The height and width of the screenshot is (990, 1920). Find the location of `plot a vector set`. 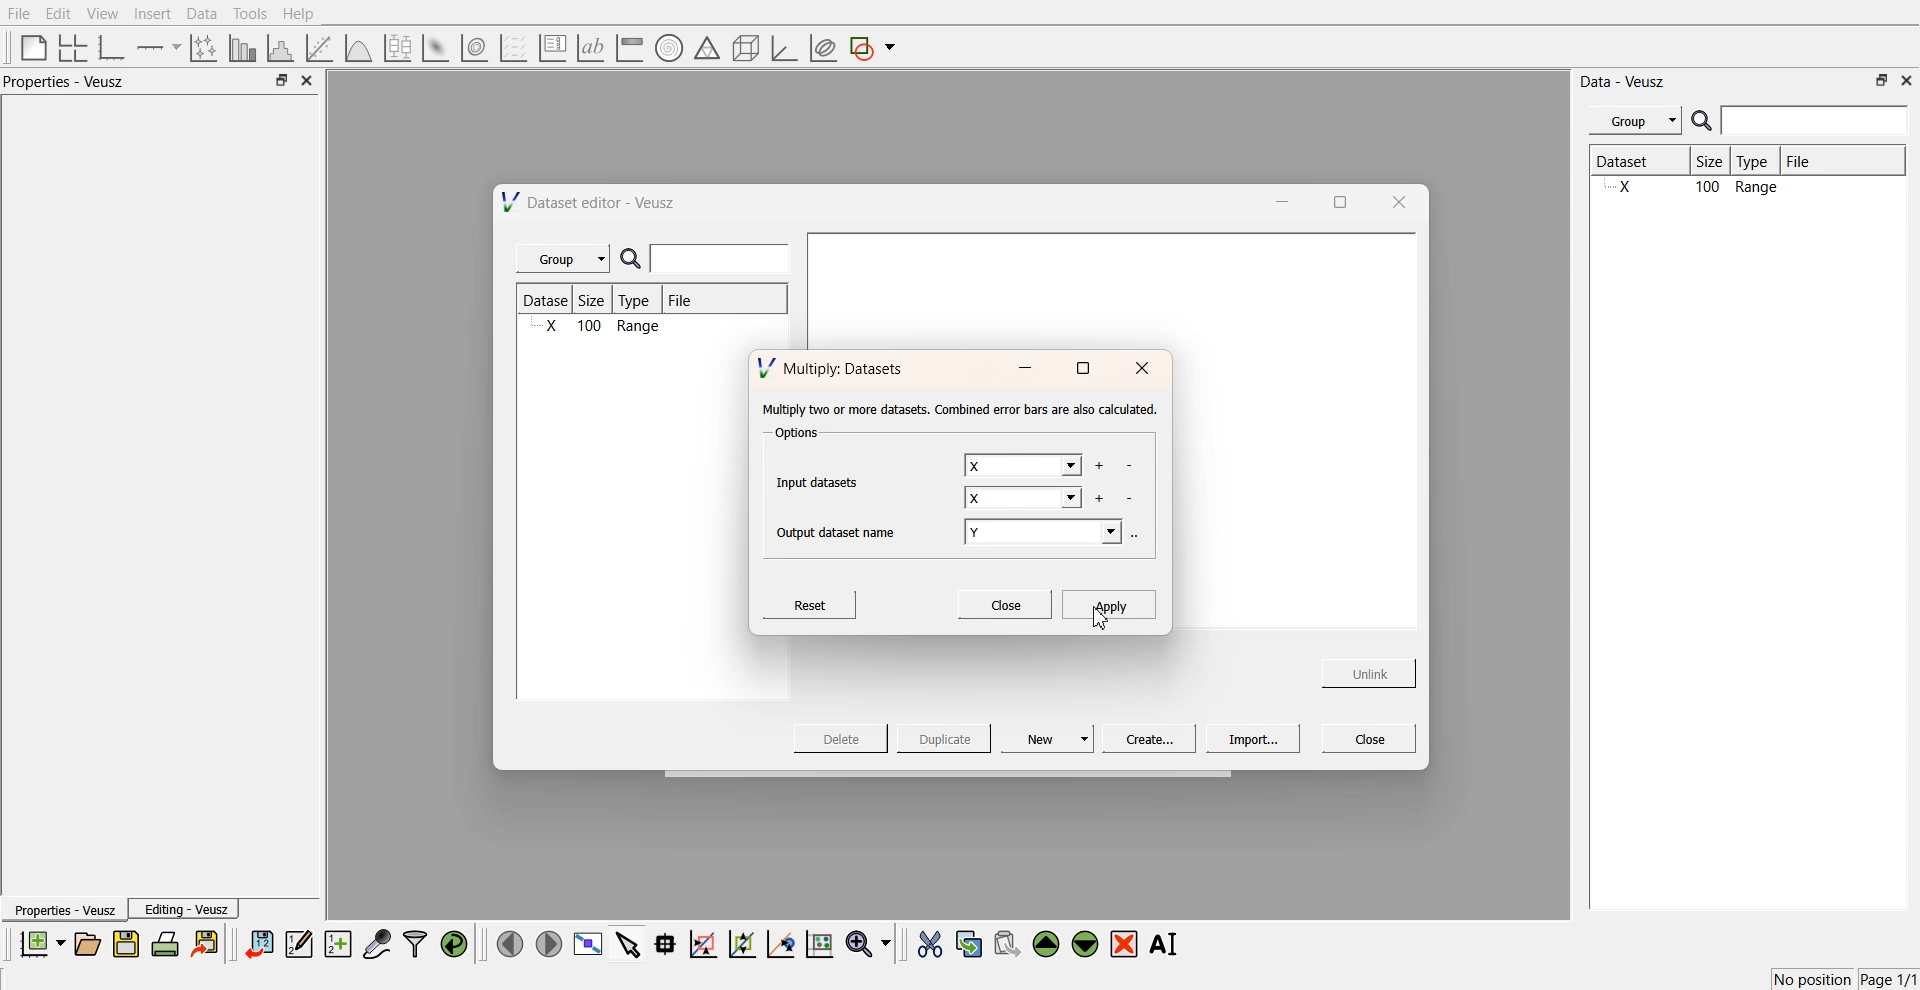

plot a vector set is located at coordinates (515, 48).